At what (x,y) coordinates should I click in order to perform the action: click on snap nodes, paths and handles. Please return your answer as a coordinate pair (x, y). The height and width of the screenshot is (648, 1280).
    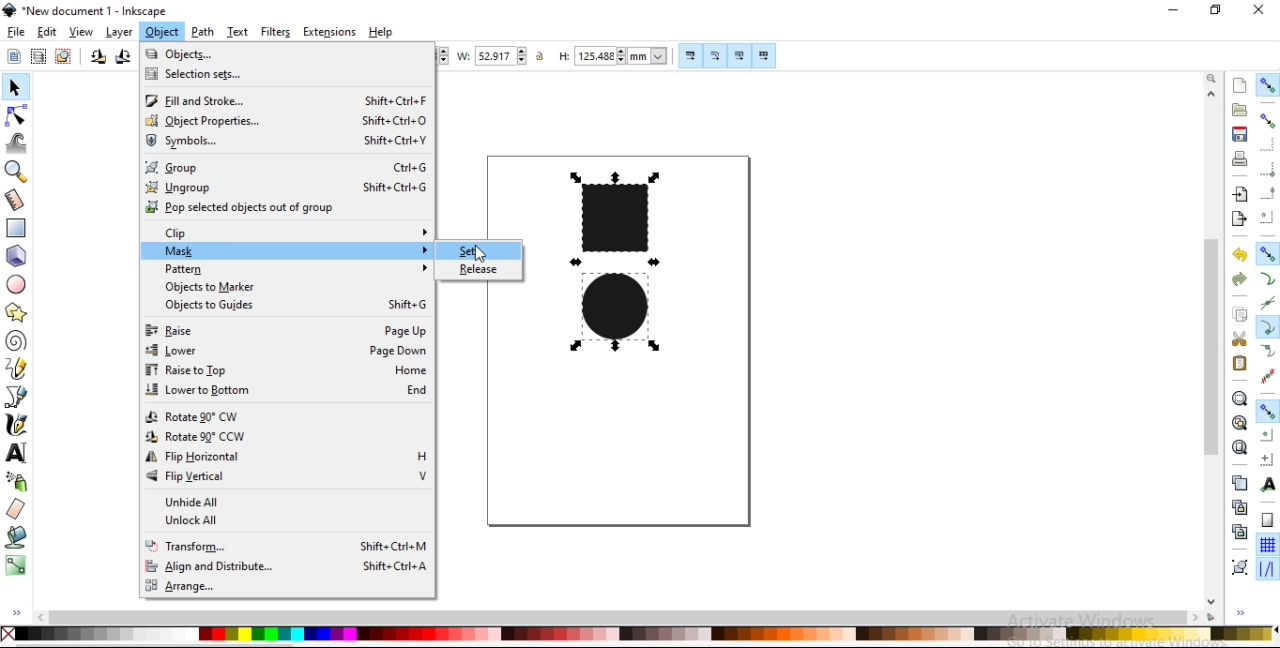
    Looking at the image, I should click on (1268, 253).